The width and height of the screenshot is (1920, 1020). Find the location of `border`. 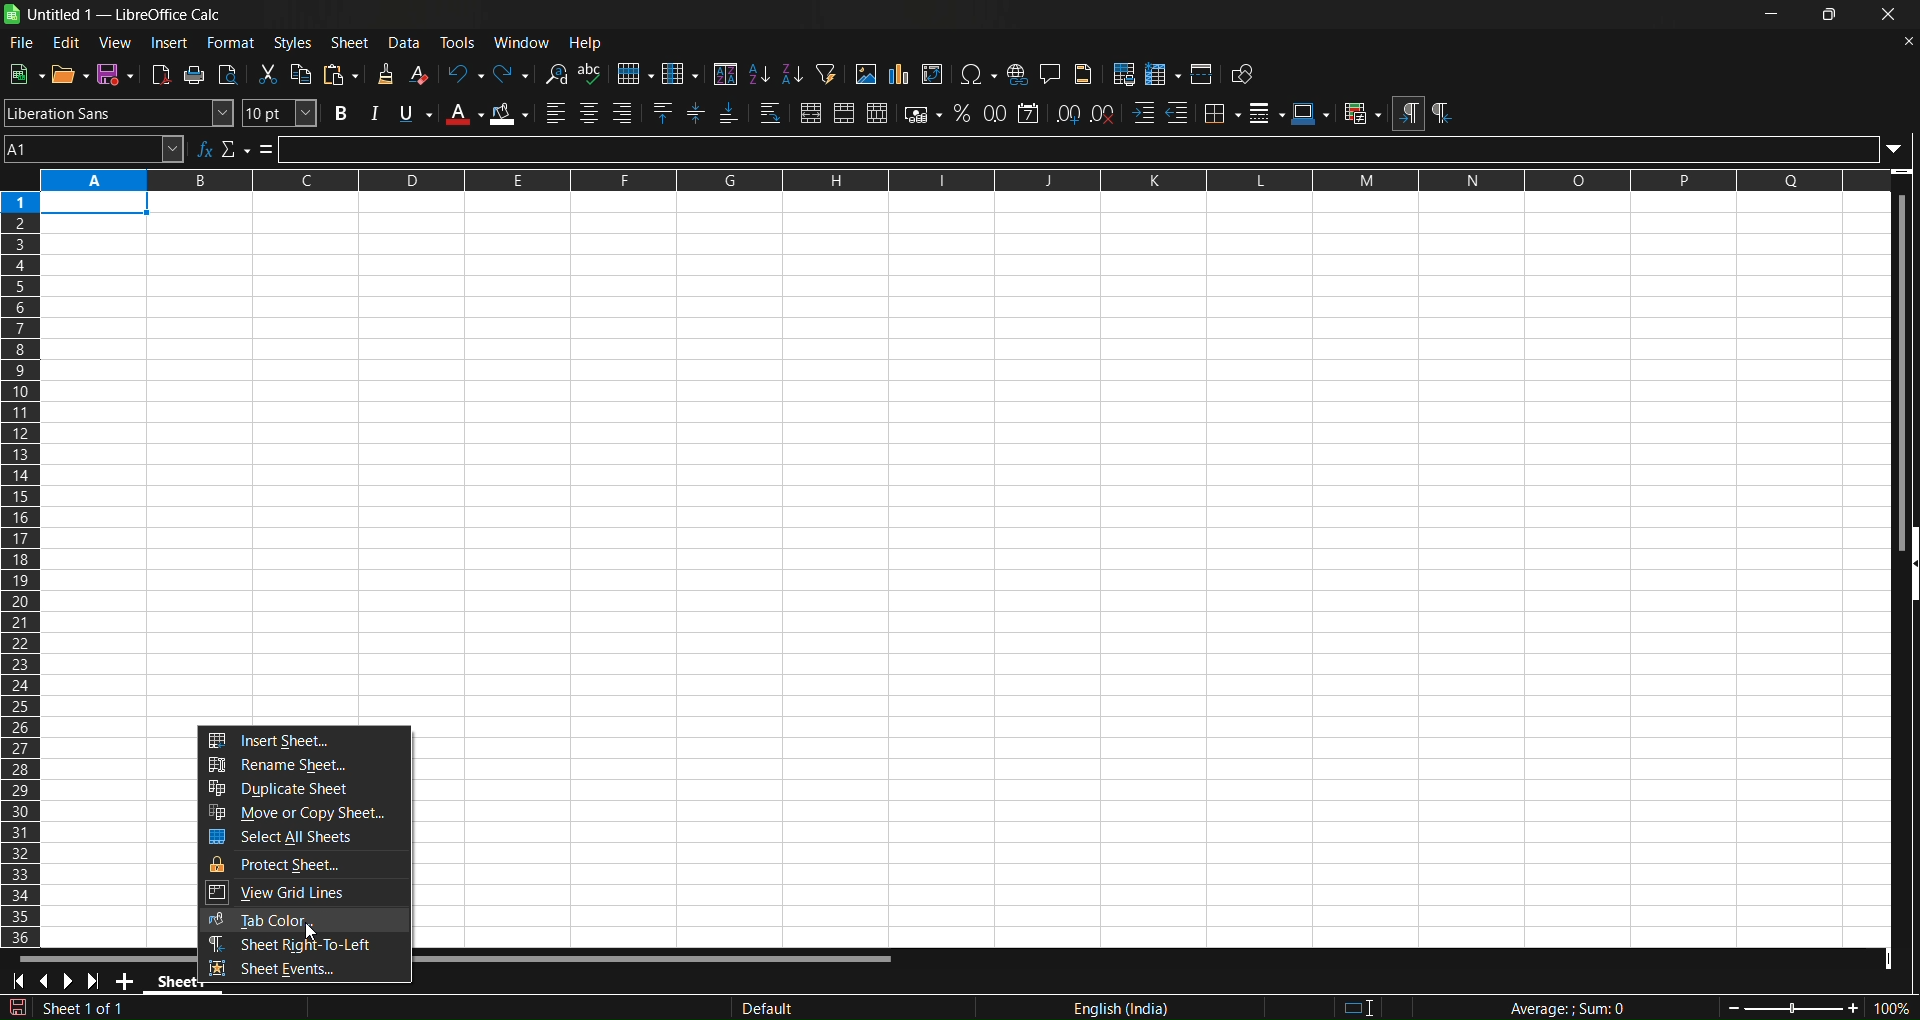

border is located at coordinates (1222, 112).